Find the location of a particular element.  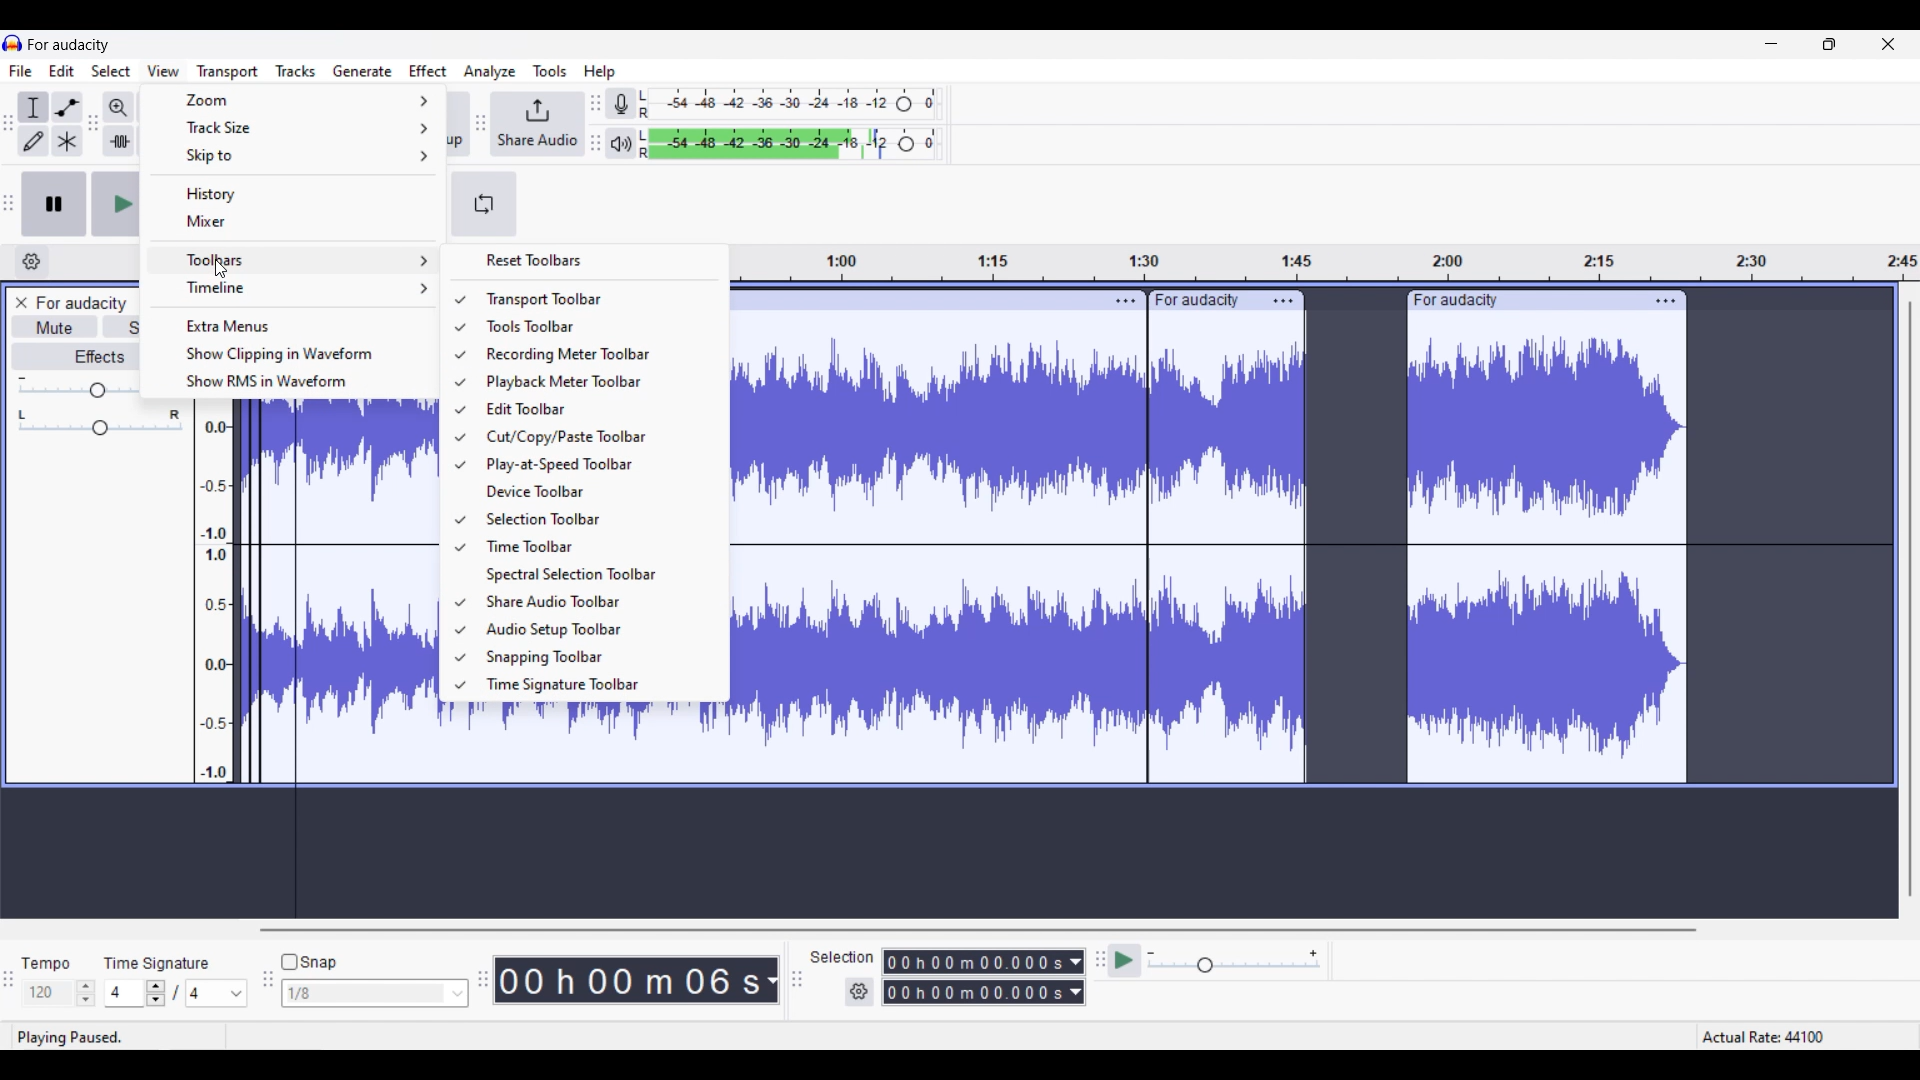

Record meter is located at coordinates (621, 103).